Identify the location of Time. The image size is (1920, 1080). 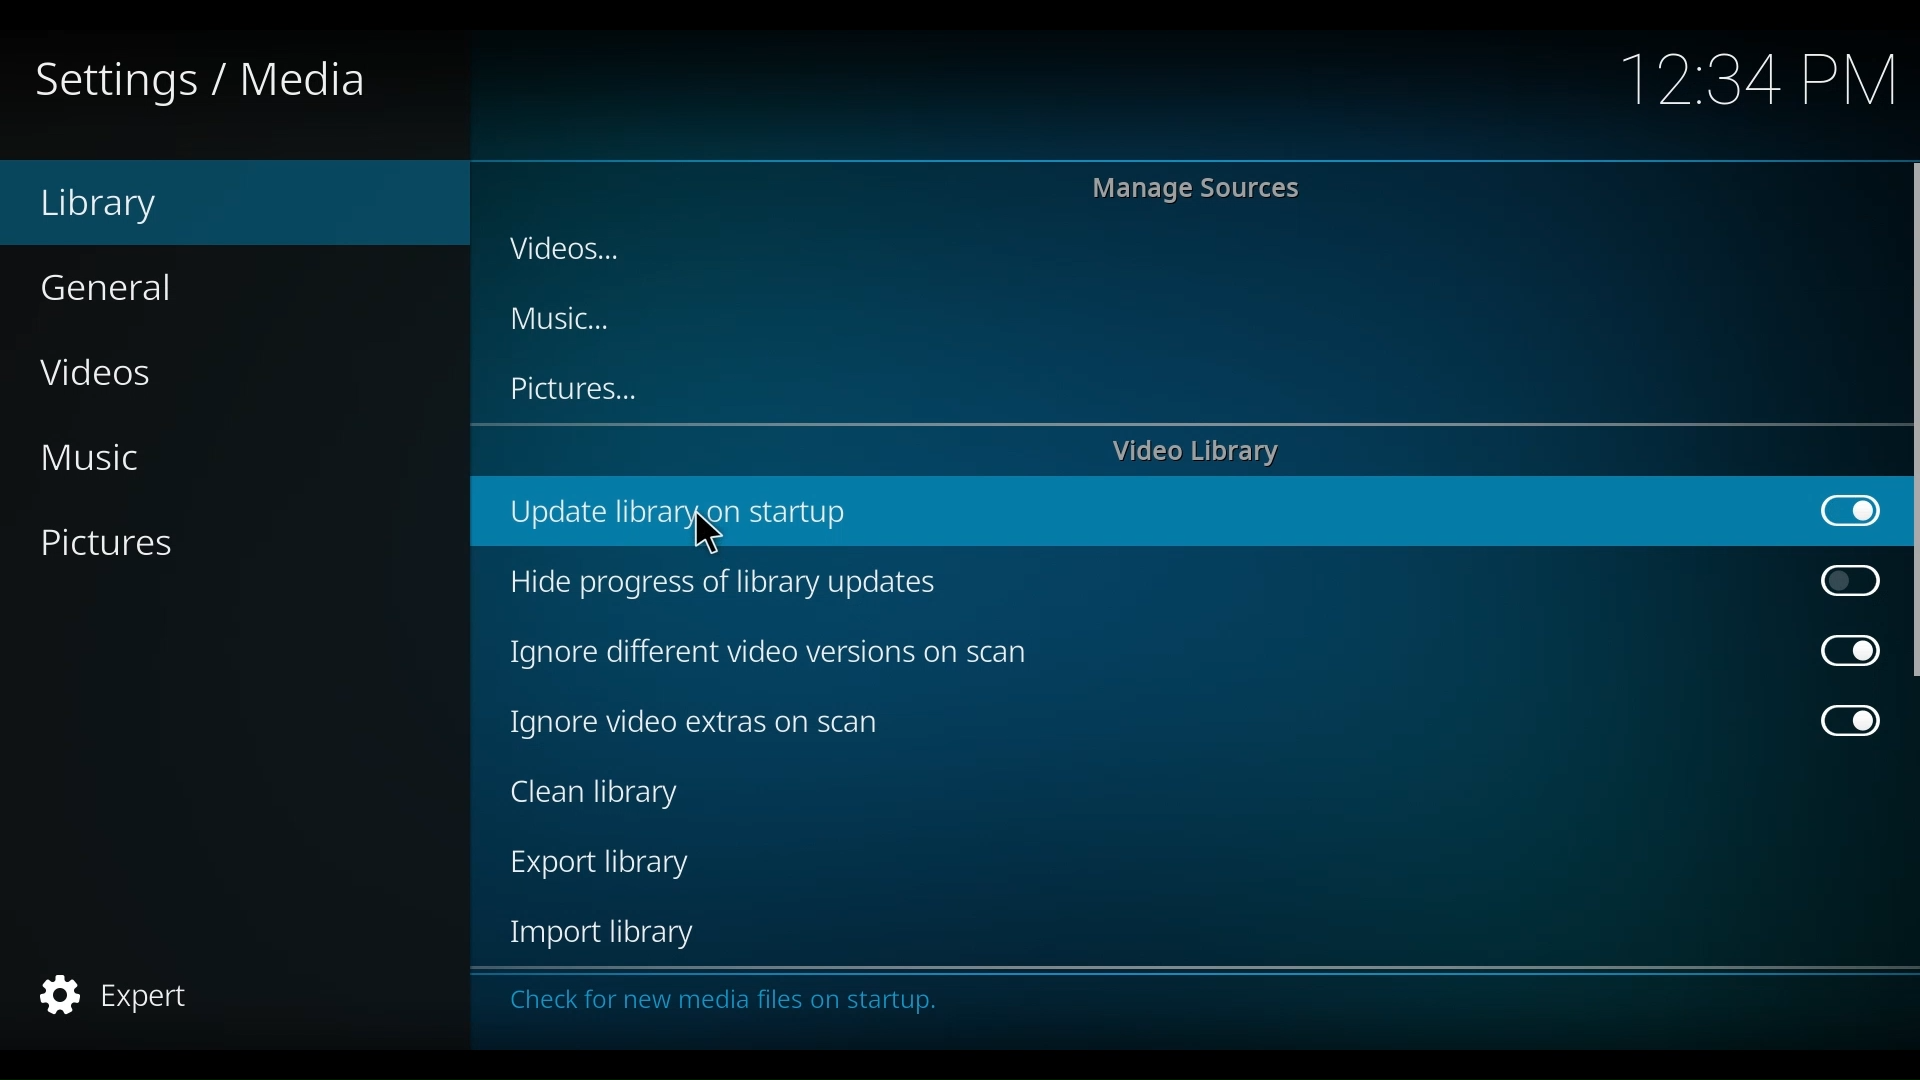
(1756, 81).